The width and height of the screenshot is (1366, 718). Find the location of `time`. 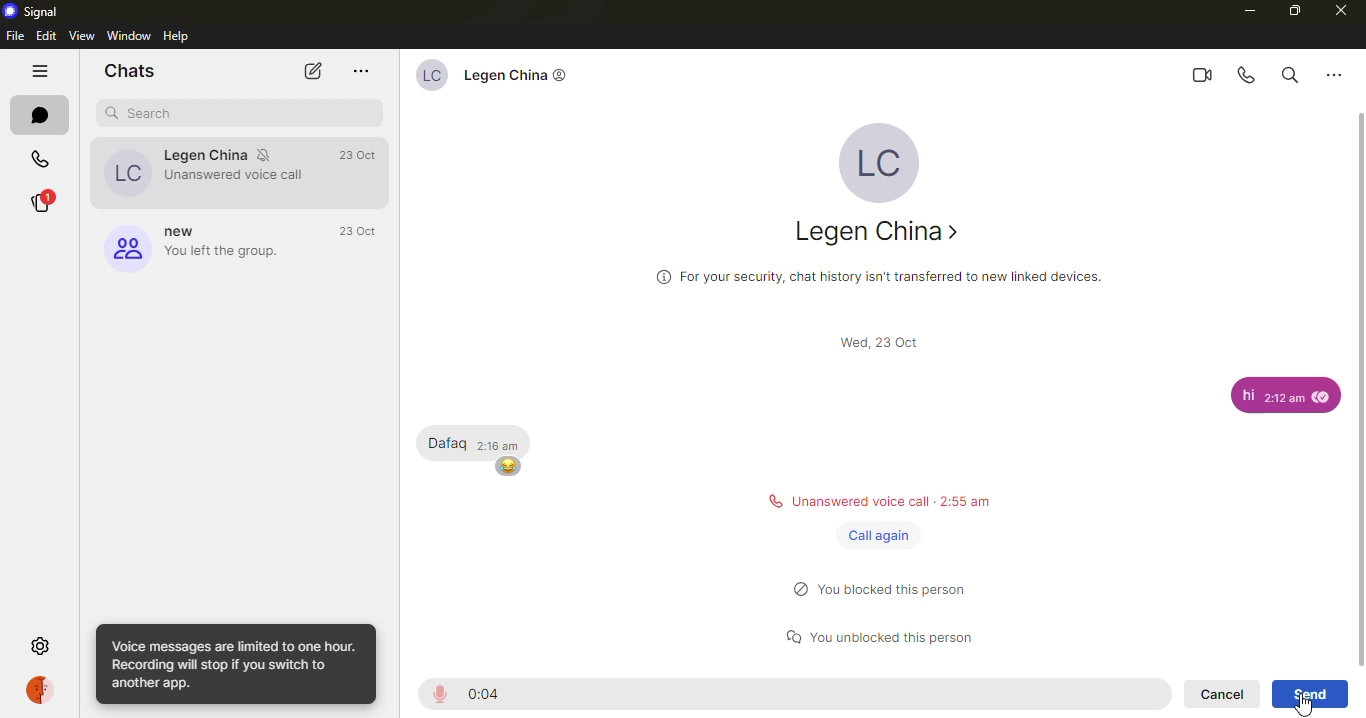

time is located at coordinates (487, 694).